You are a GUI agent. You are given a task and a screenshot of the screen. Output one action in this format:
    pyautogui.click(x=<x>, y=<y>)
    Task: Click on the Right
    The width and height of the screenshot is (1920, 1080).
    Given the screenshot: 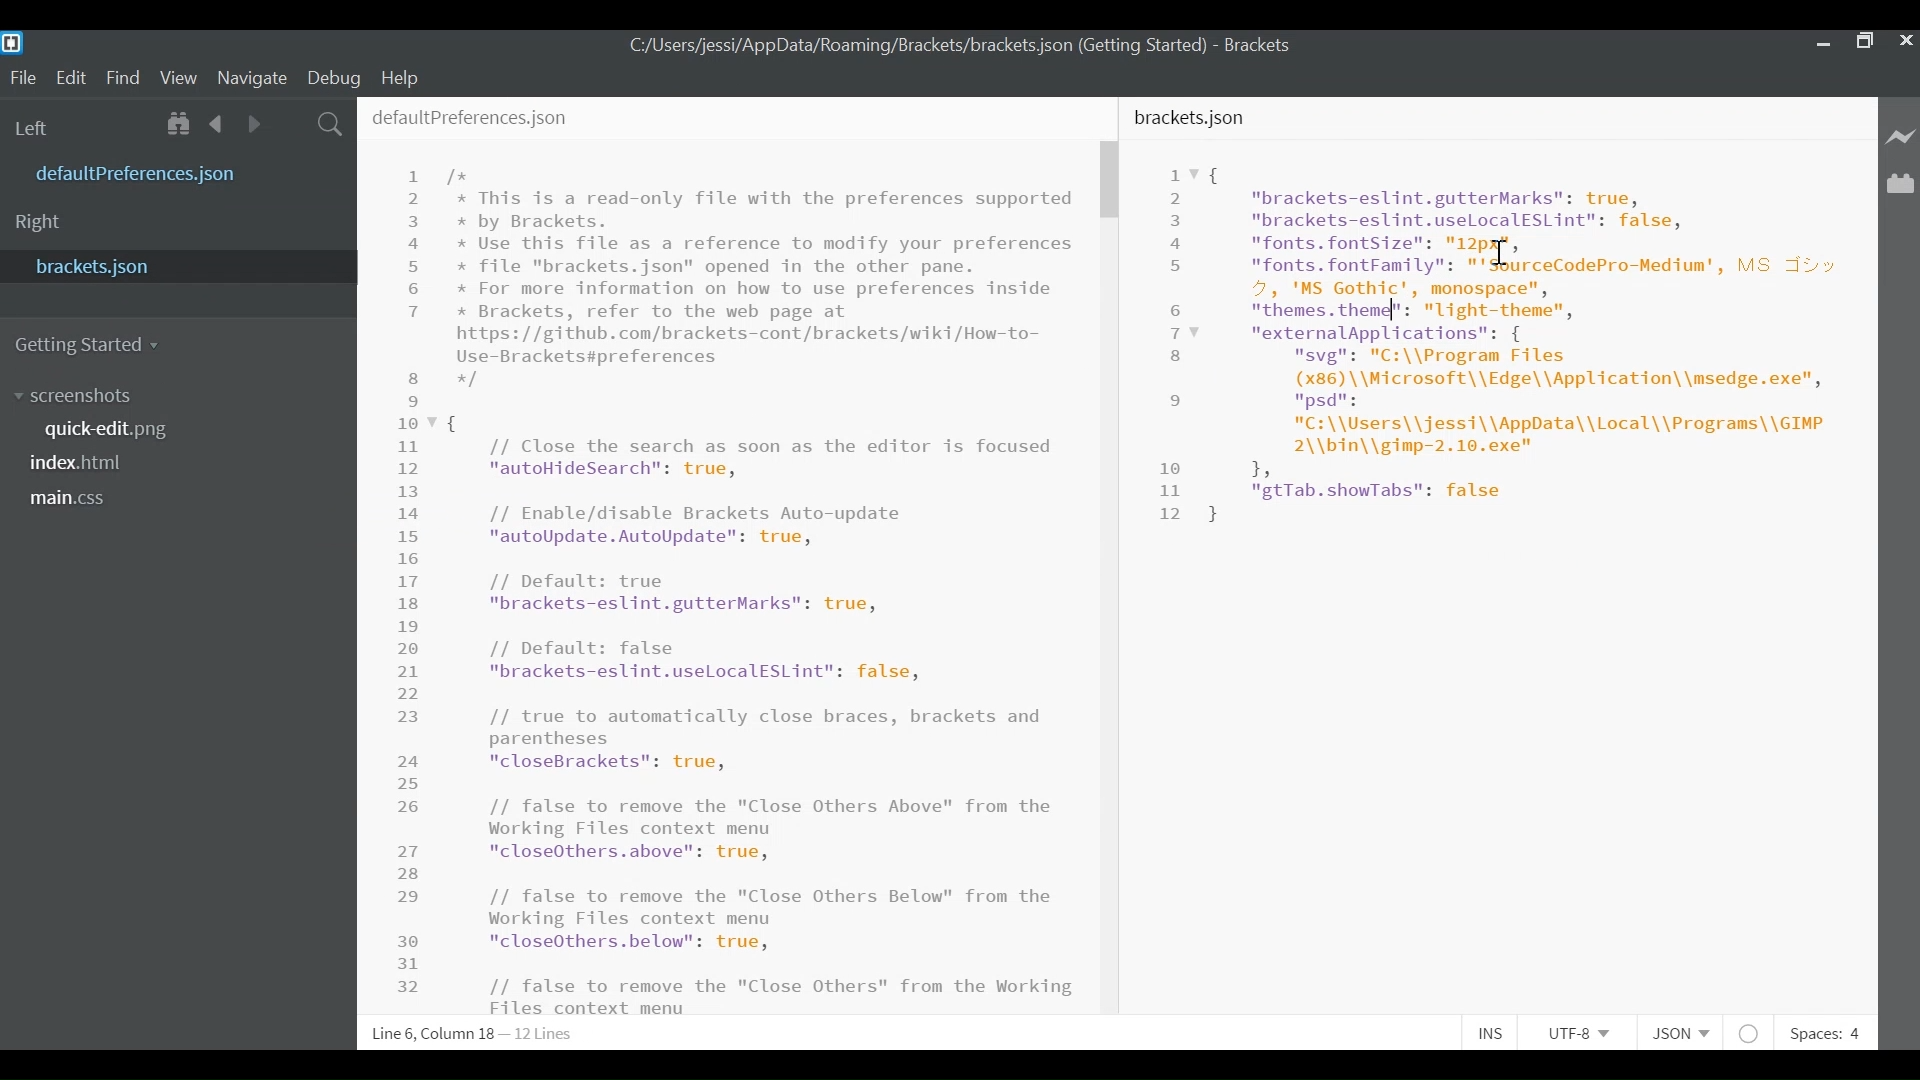 What is the action you would take?
    pyautogui.click(x=38, y=224)
    